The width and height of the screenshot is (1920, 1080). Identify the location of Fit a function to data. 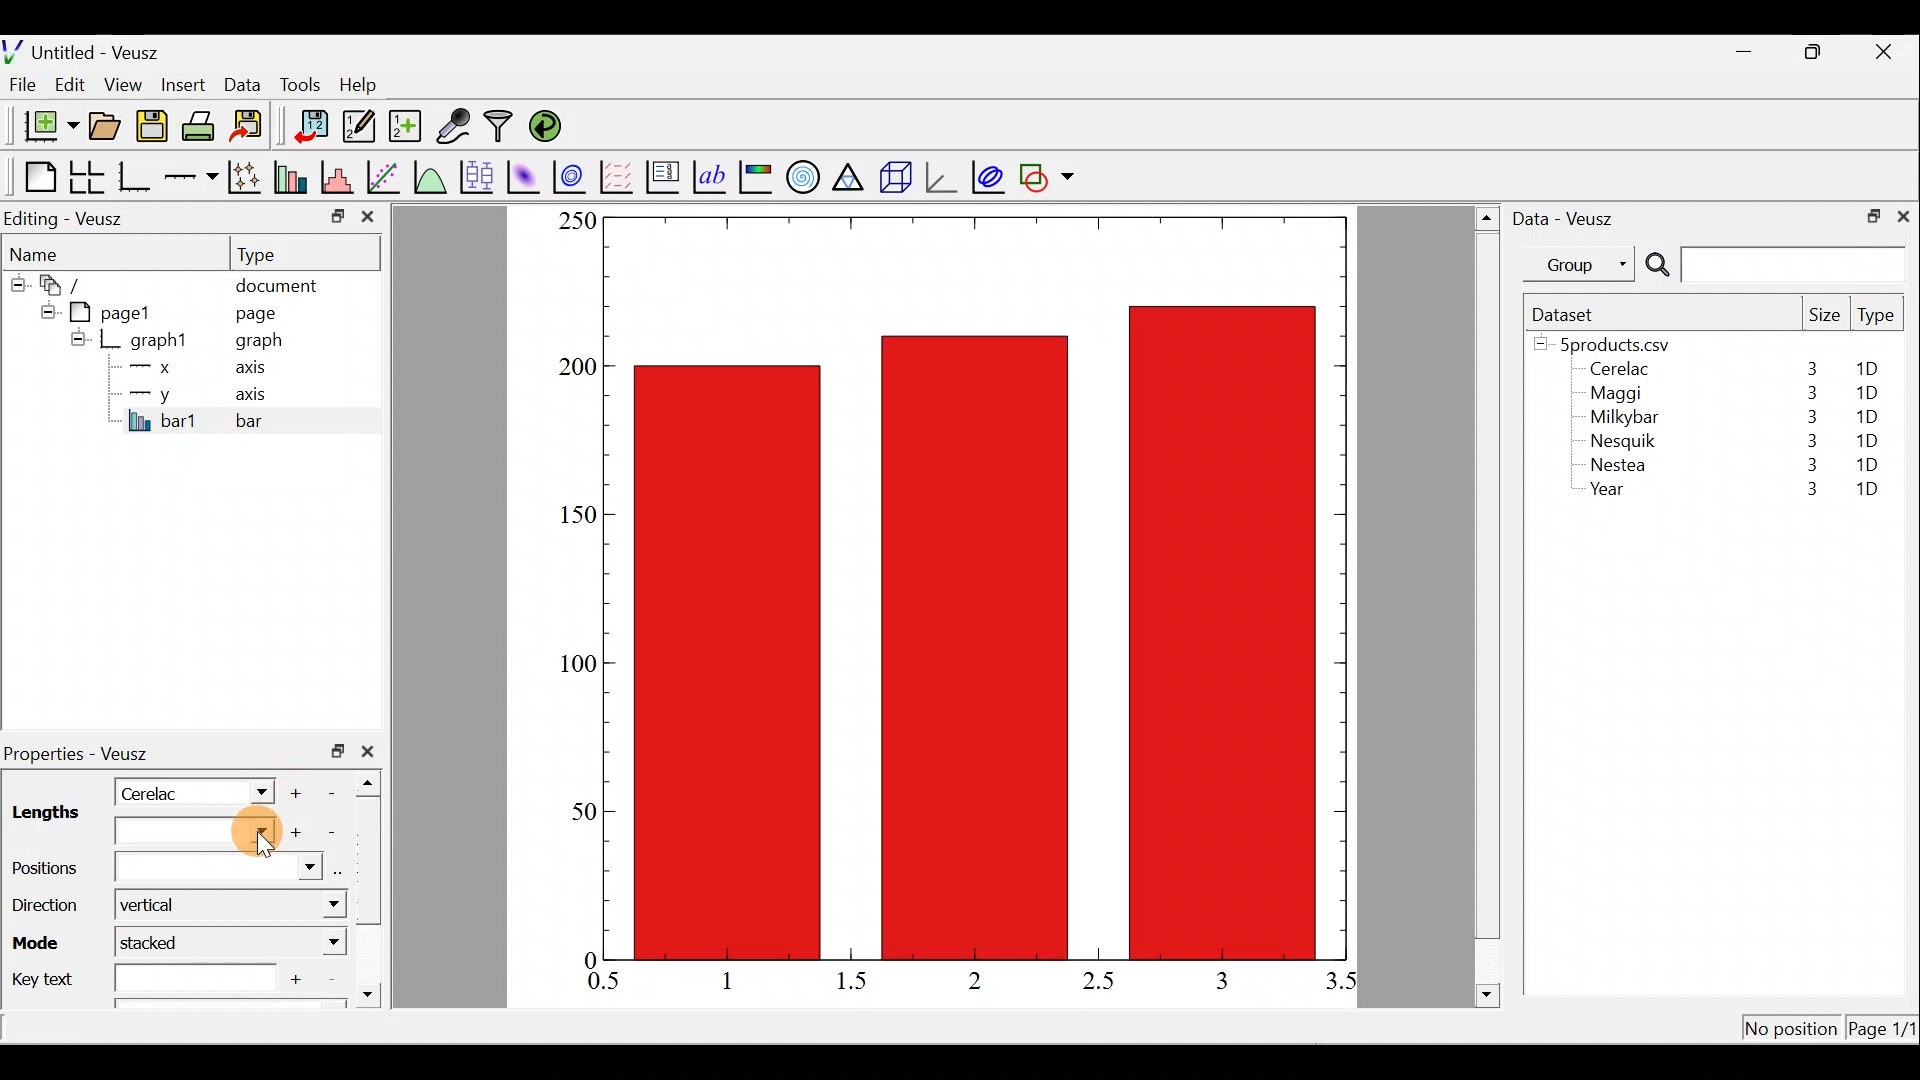
(385, 175).